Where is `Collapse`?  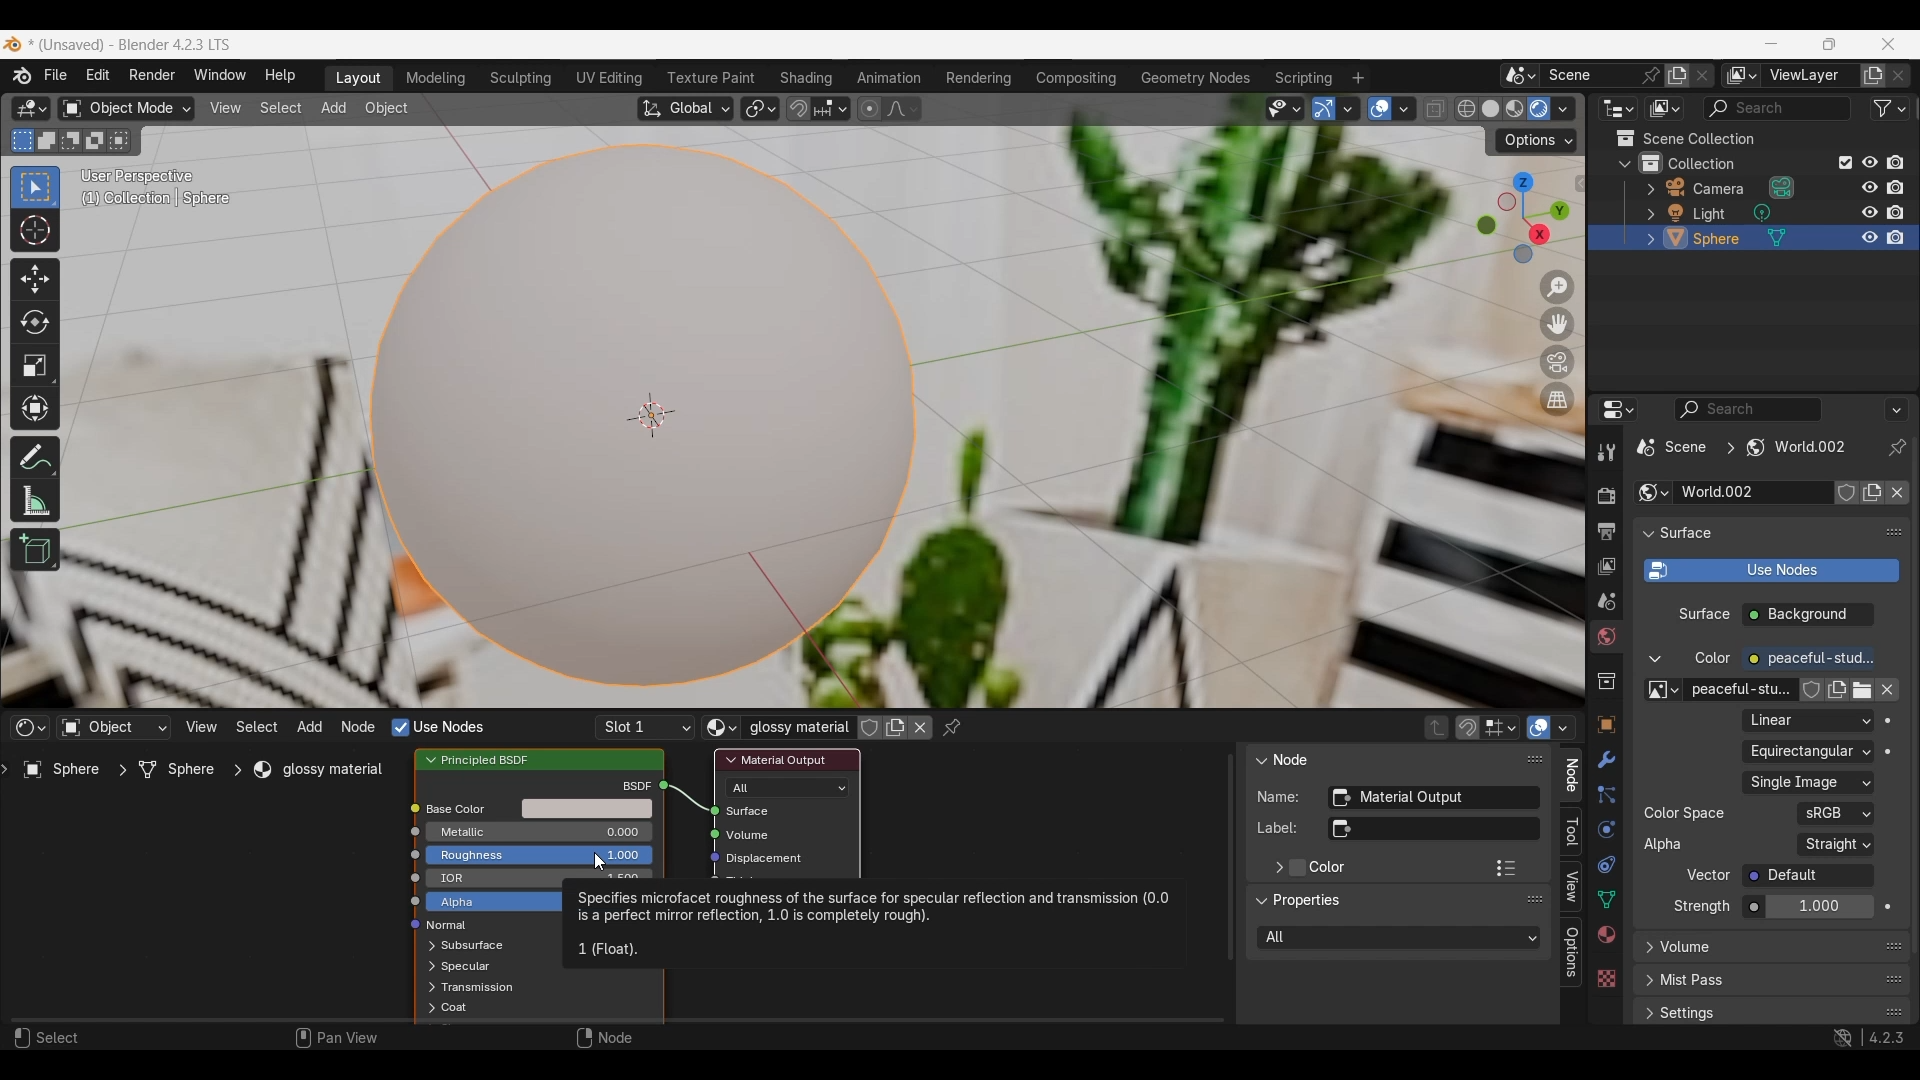 Collapse is located at coordinates (1625, 164).